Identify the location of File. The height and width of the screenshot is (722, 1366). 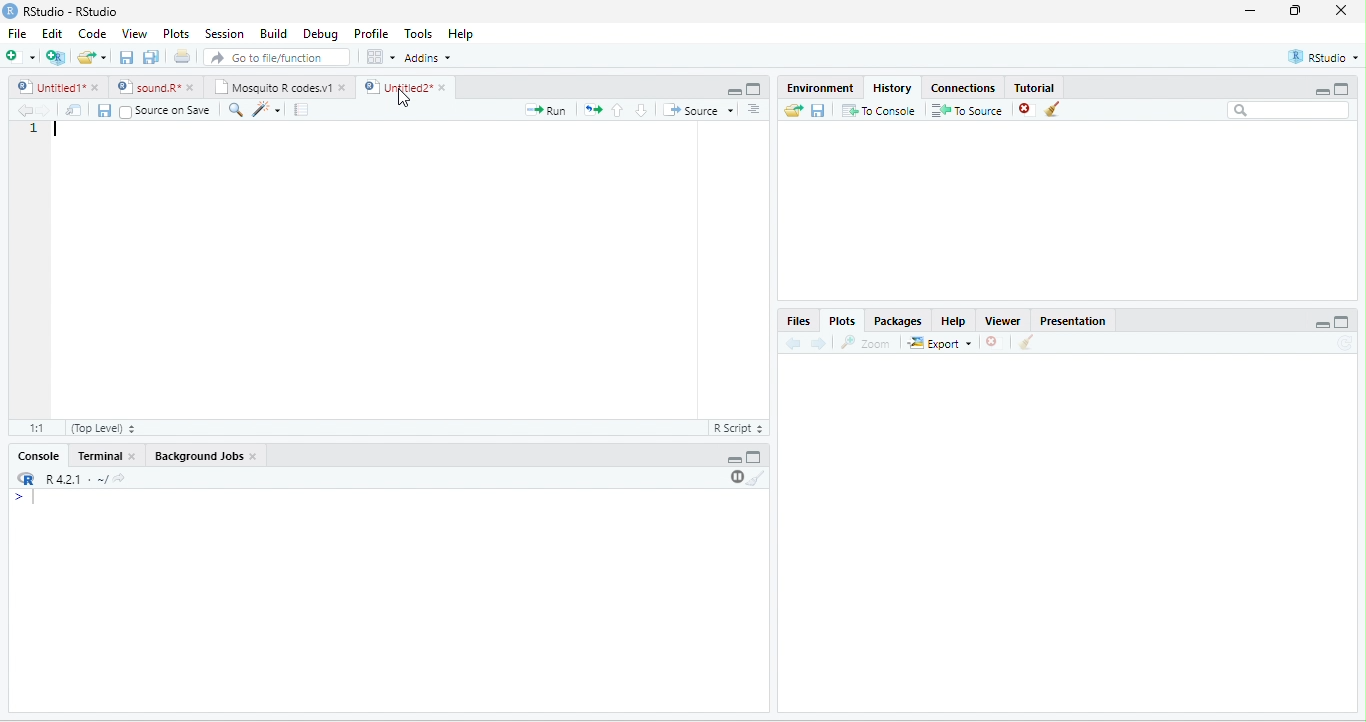
(17, 33).